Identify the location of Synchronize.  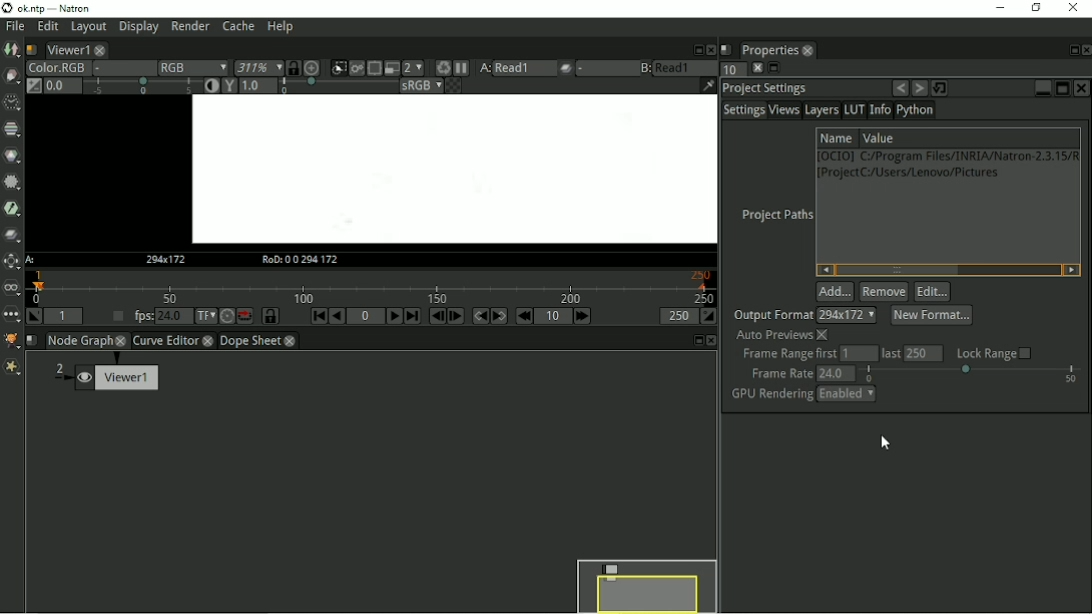
(270, 316).